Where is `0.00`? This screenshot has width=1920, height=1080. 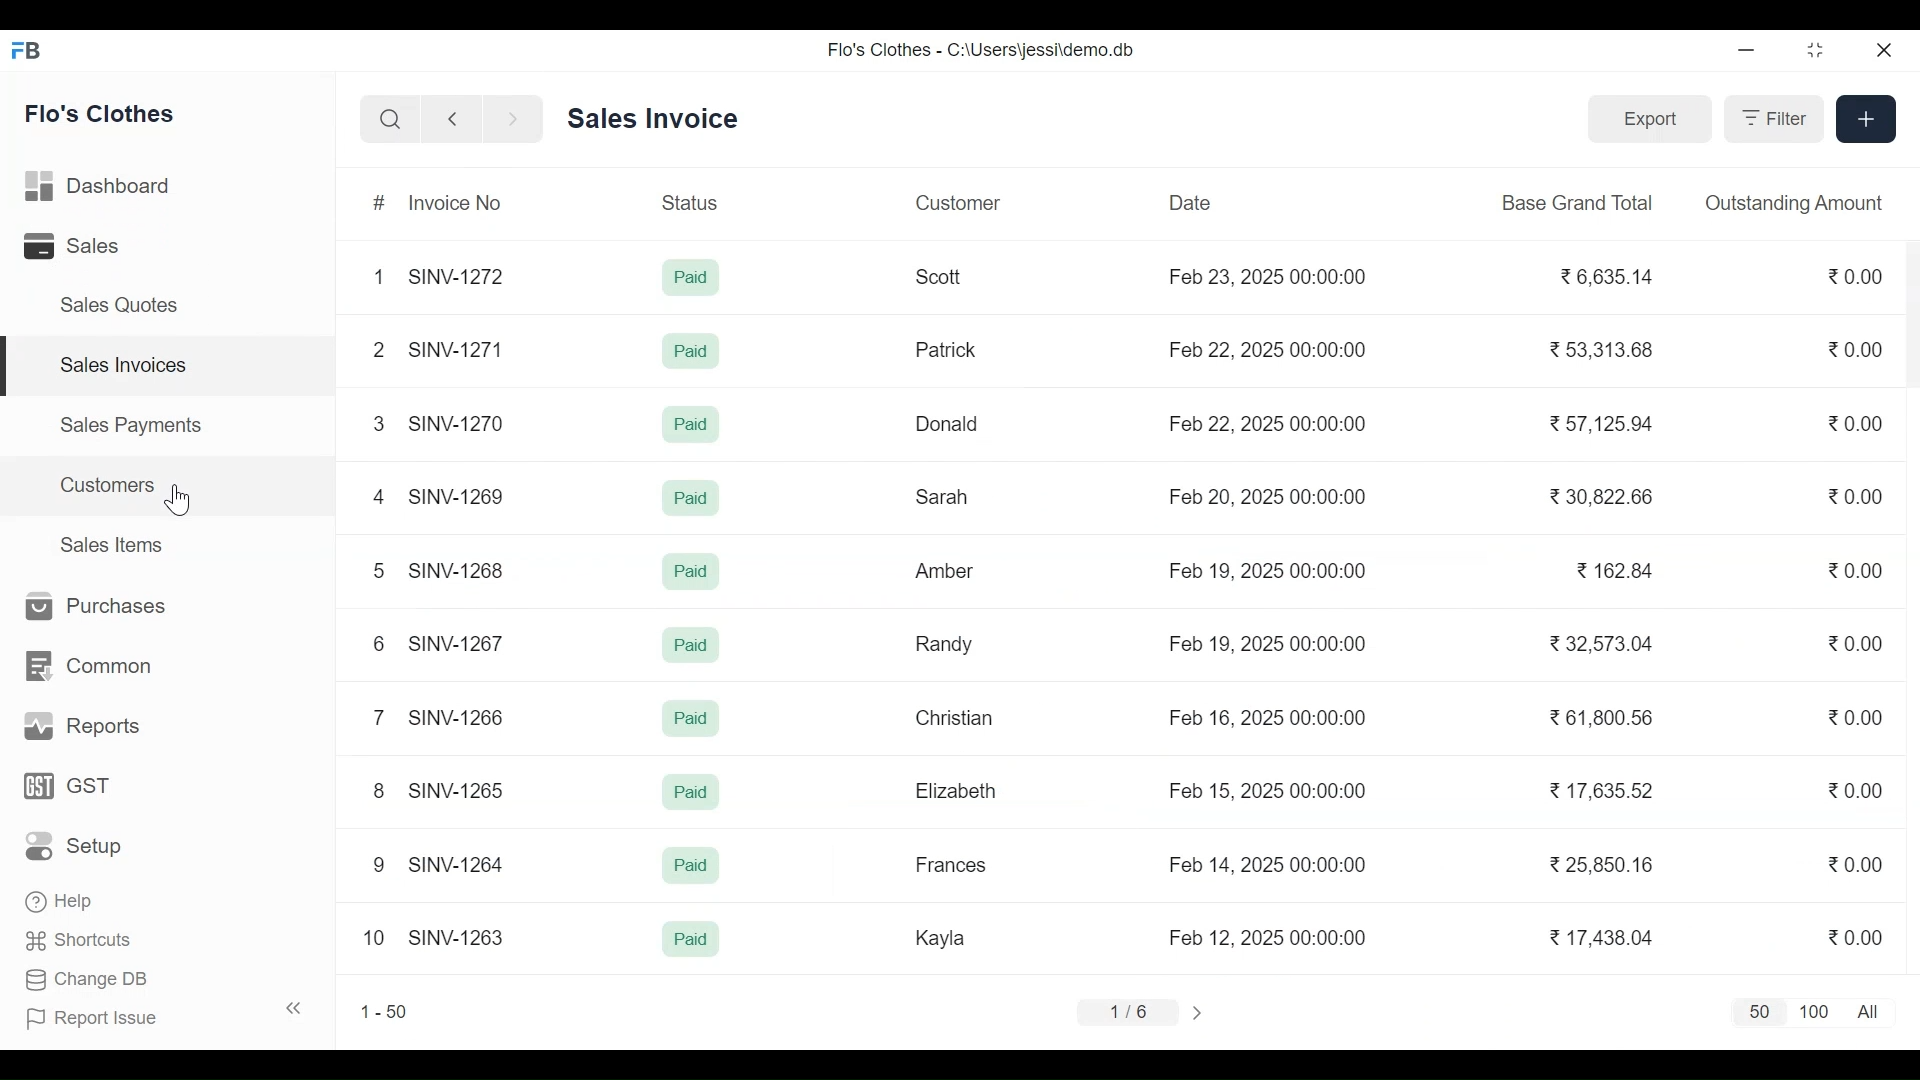 0.00 is located at coordinates (1852, 716).